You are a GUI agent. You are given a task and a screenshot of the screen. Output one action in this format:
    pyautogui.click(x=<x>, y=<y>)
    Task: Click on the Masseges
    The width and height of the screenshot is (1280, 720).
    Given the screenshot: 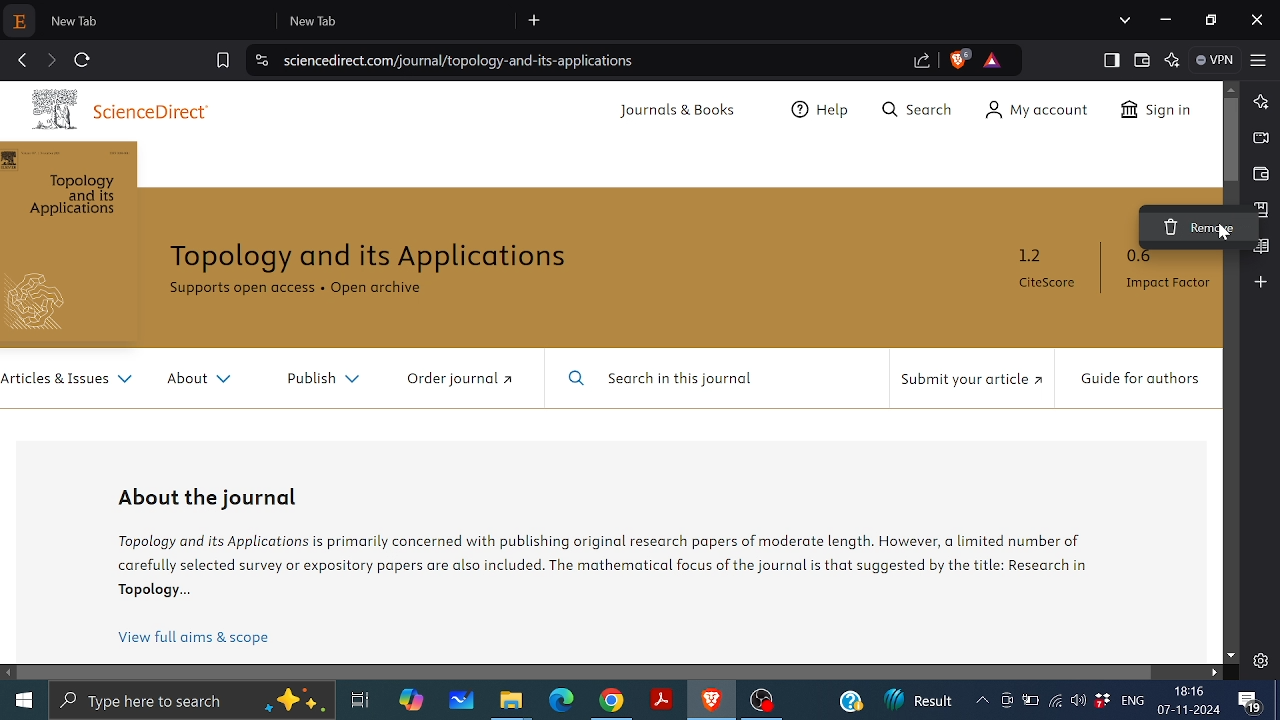 What is the action you would take?
    pyautogui.click(x=1250, y=701)
    